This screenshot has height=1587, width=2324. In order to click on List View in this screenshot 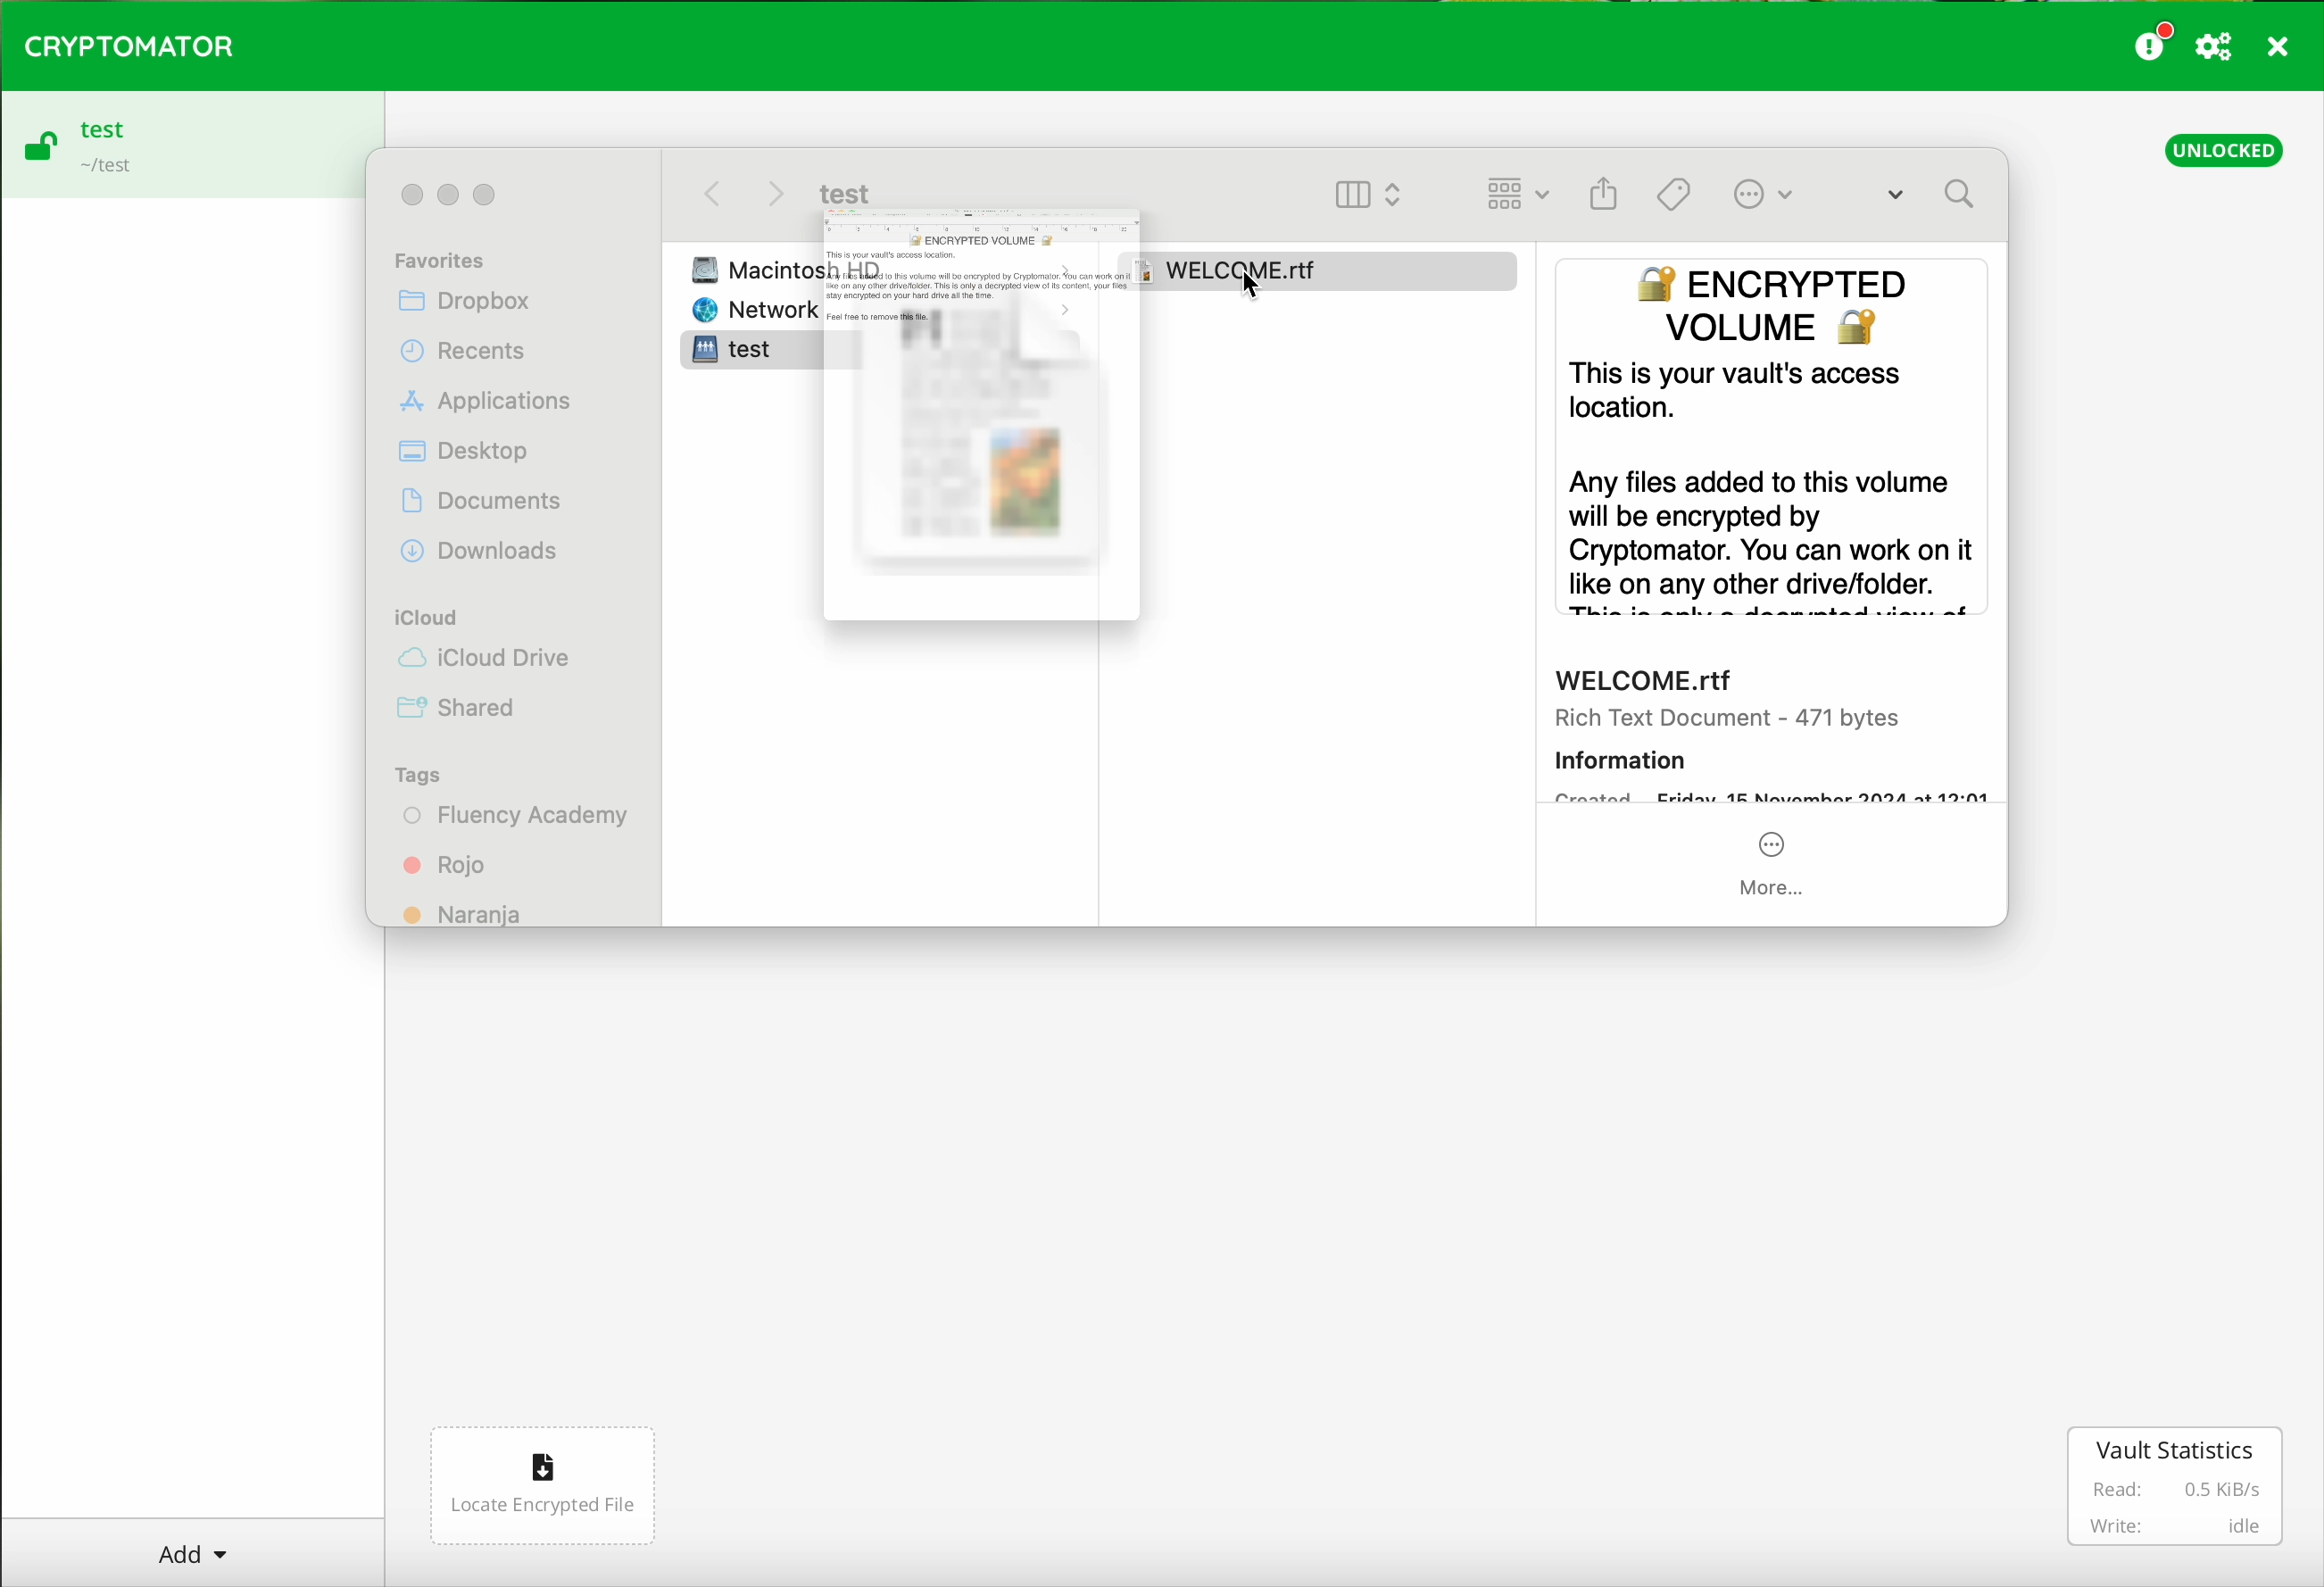, I will do `click(1515, 195)`.